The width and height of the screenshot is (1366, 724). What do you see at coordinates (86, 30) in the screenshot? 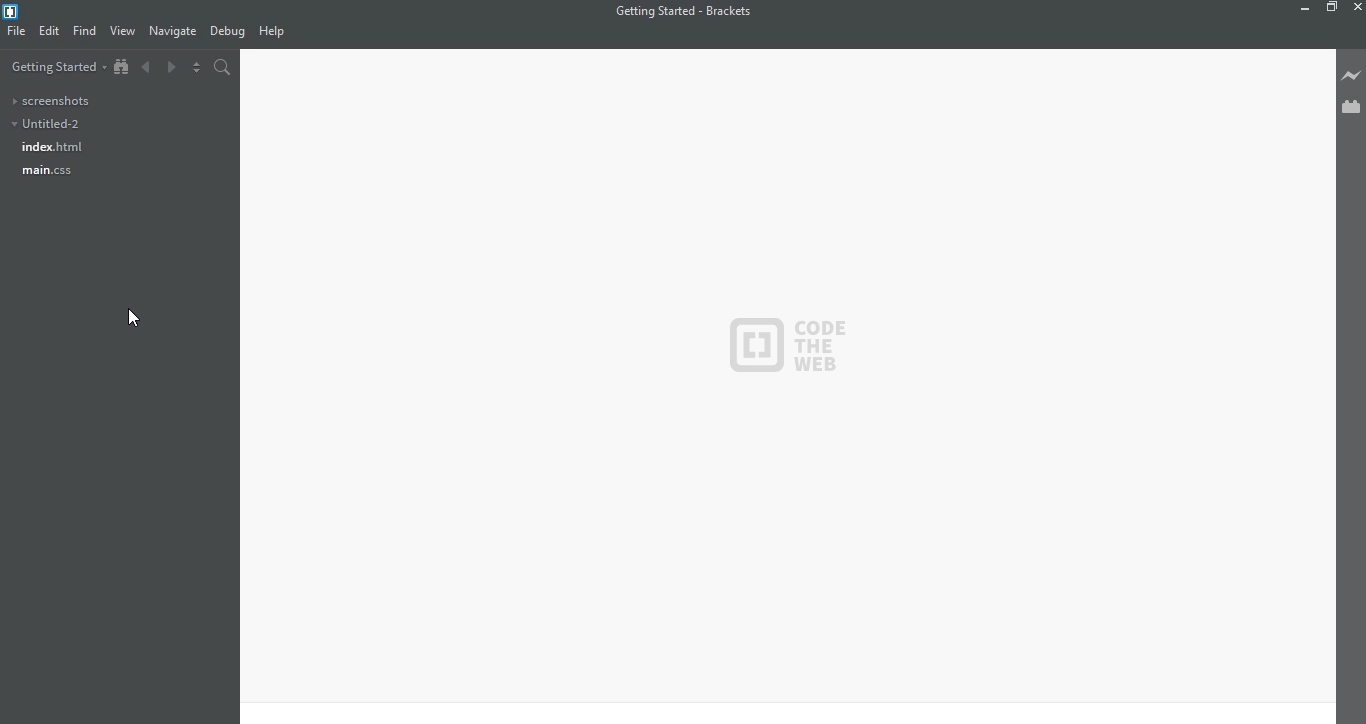
I see `find` at bounding box center [86, 30].